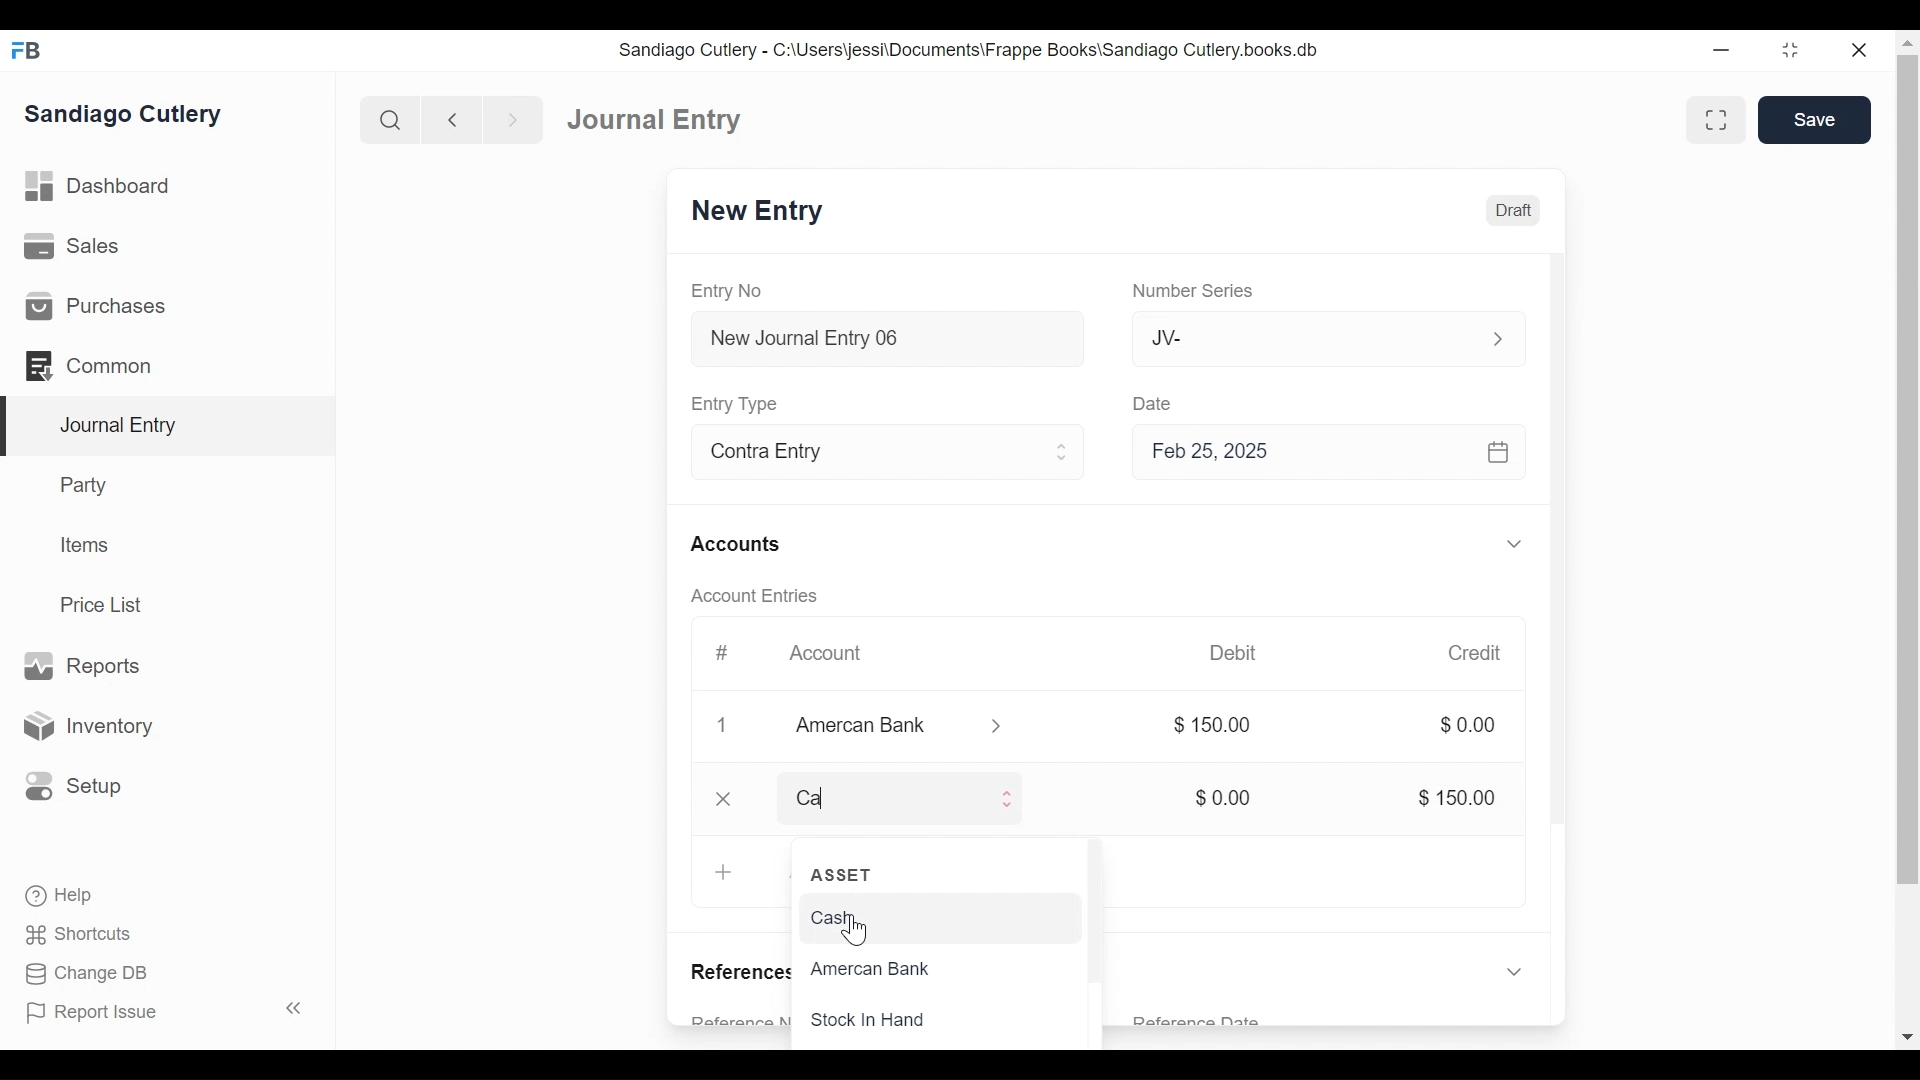 The width and height of the screenshot is (1920, 1080). I want to click on Account, so click(830, 653).